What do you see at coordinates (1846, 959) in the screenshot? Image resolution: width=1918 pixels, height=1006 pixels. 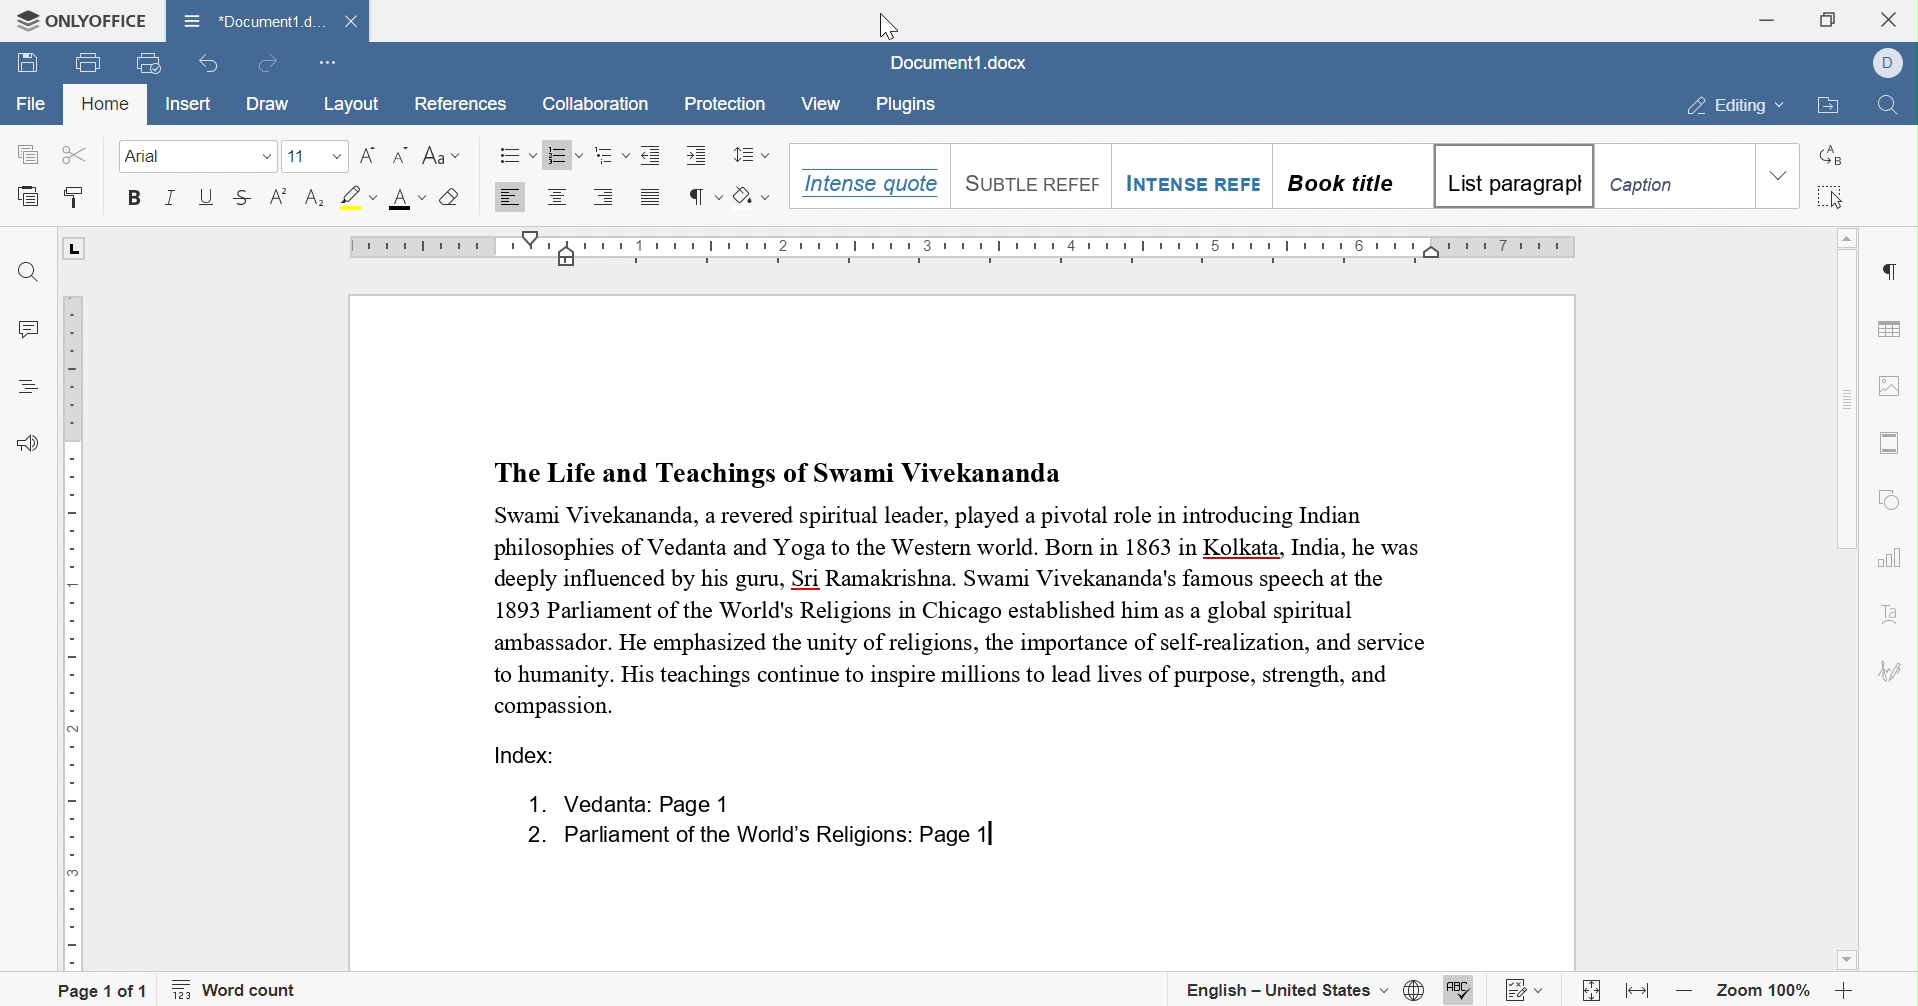 I see `scroll down` at bounding box center [1846, 959].